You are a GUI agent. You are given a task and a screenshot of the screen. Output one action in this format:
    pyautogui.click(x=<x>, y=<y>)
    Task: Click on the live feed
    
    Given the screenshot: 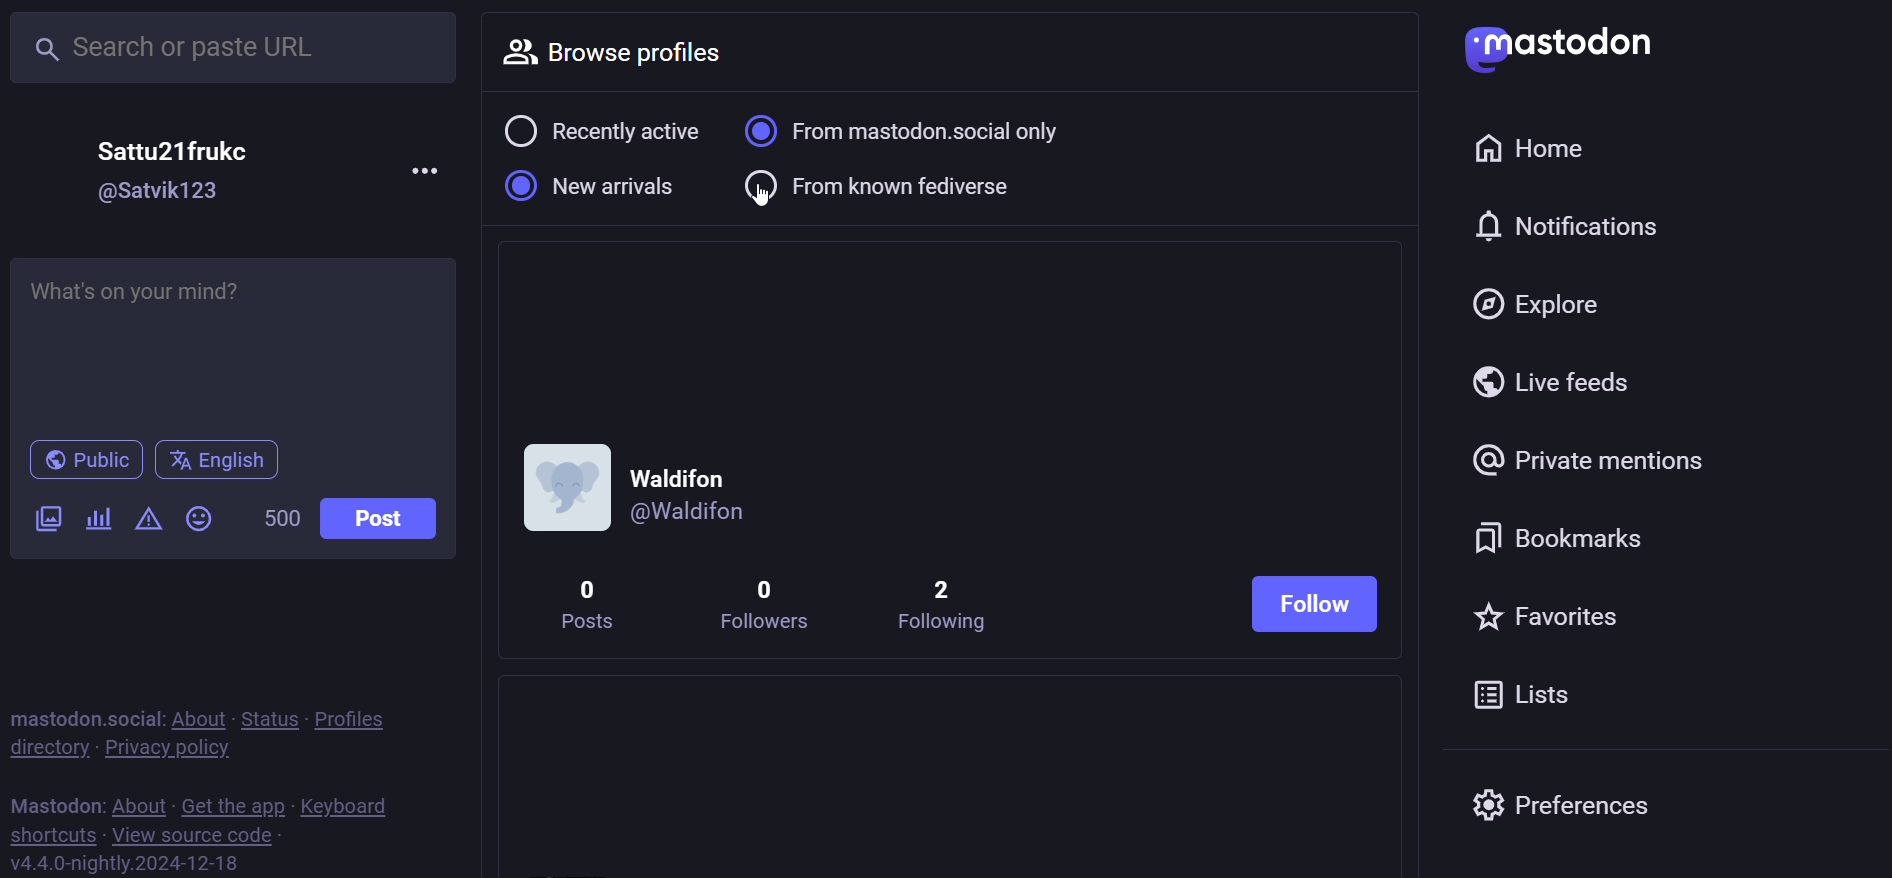 What is the action you would take?
    pyautogui.click(x=1561, y=386)
    